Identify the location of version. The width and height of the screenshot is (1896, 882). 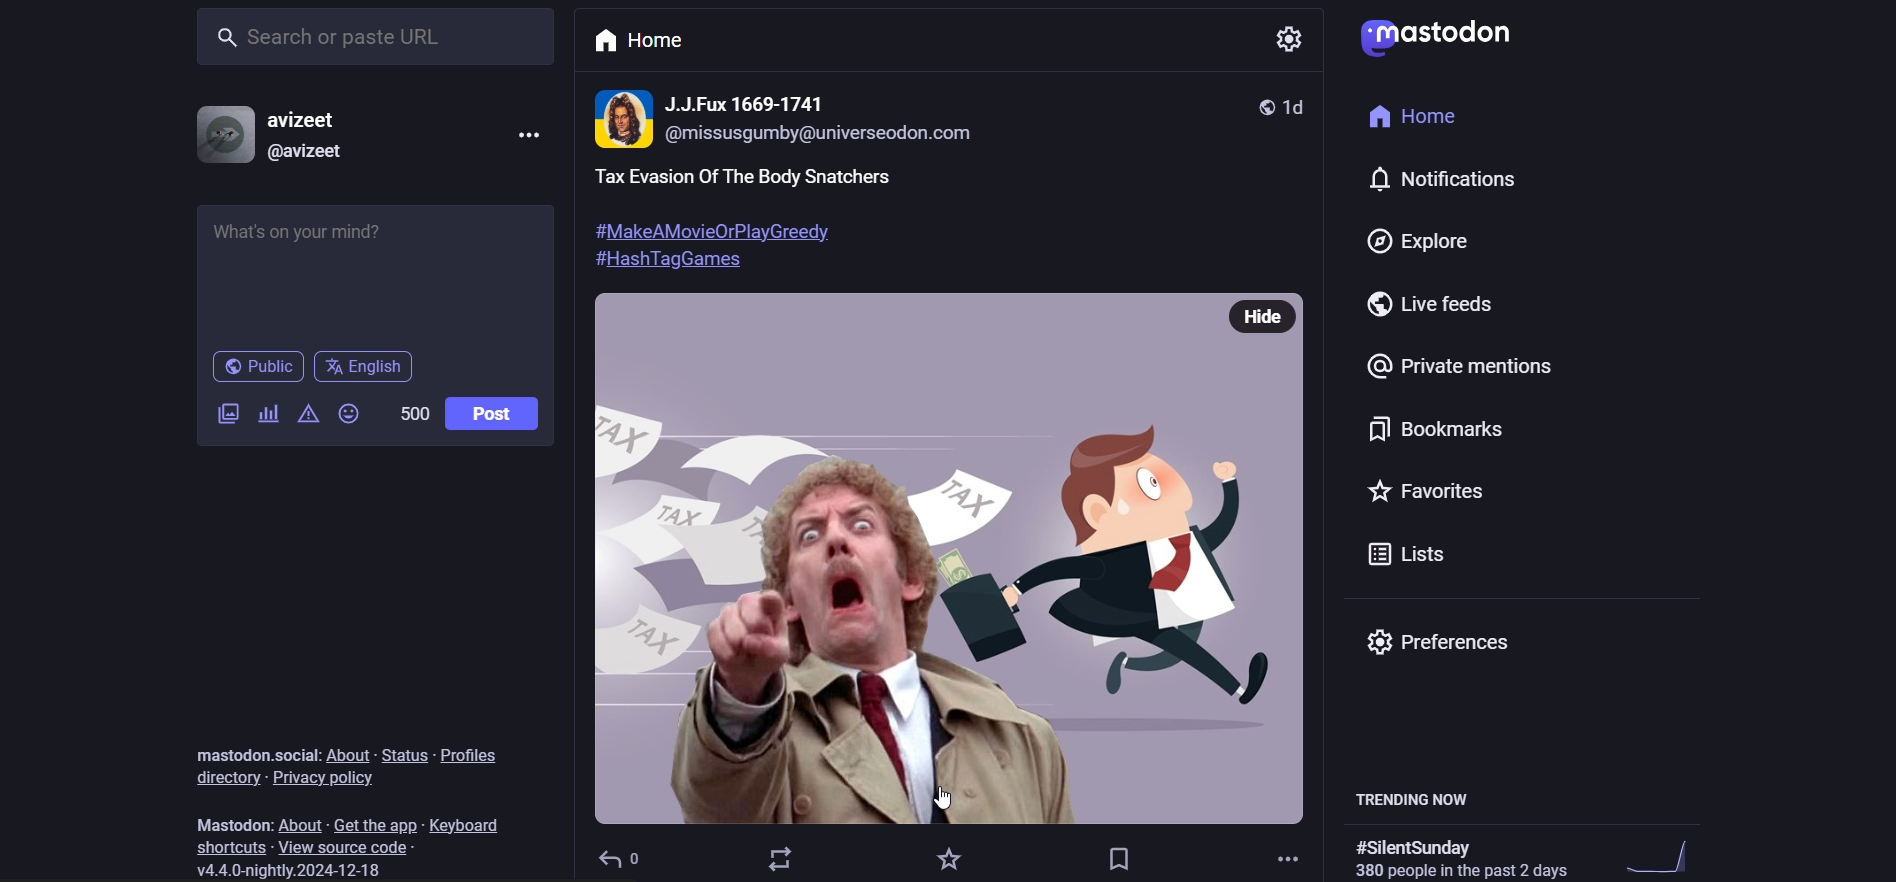
(290, 868).